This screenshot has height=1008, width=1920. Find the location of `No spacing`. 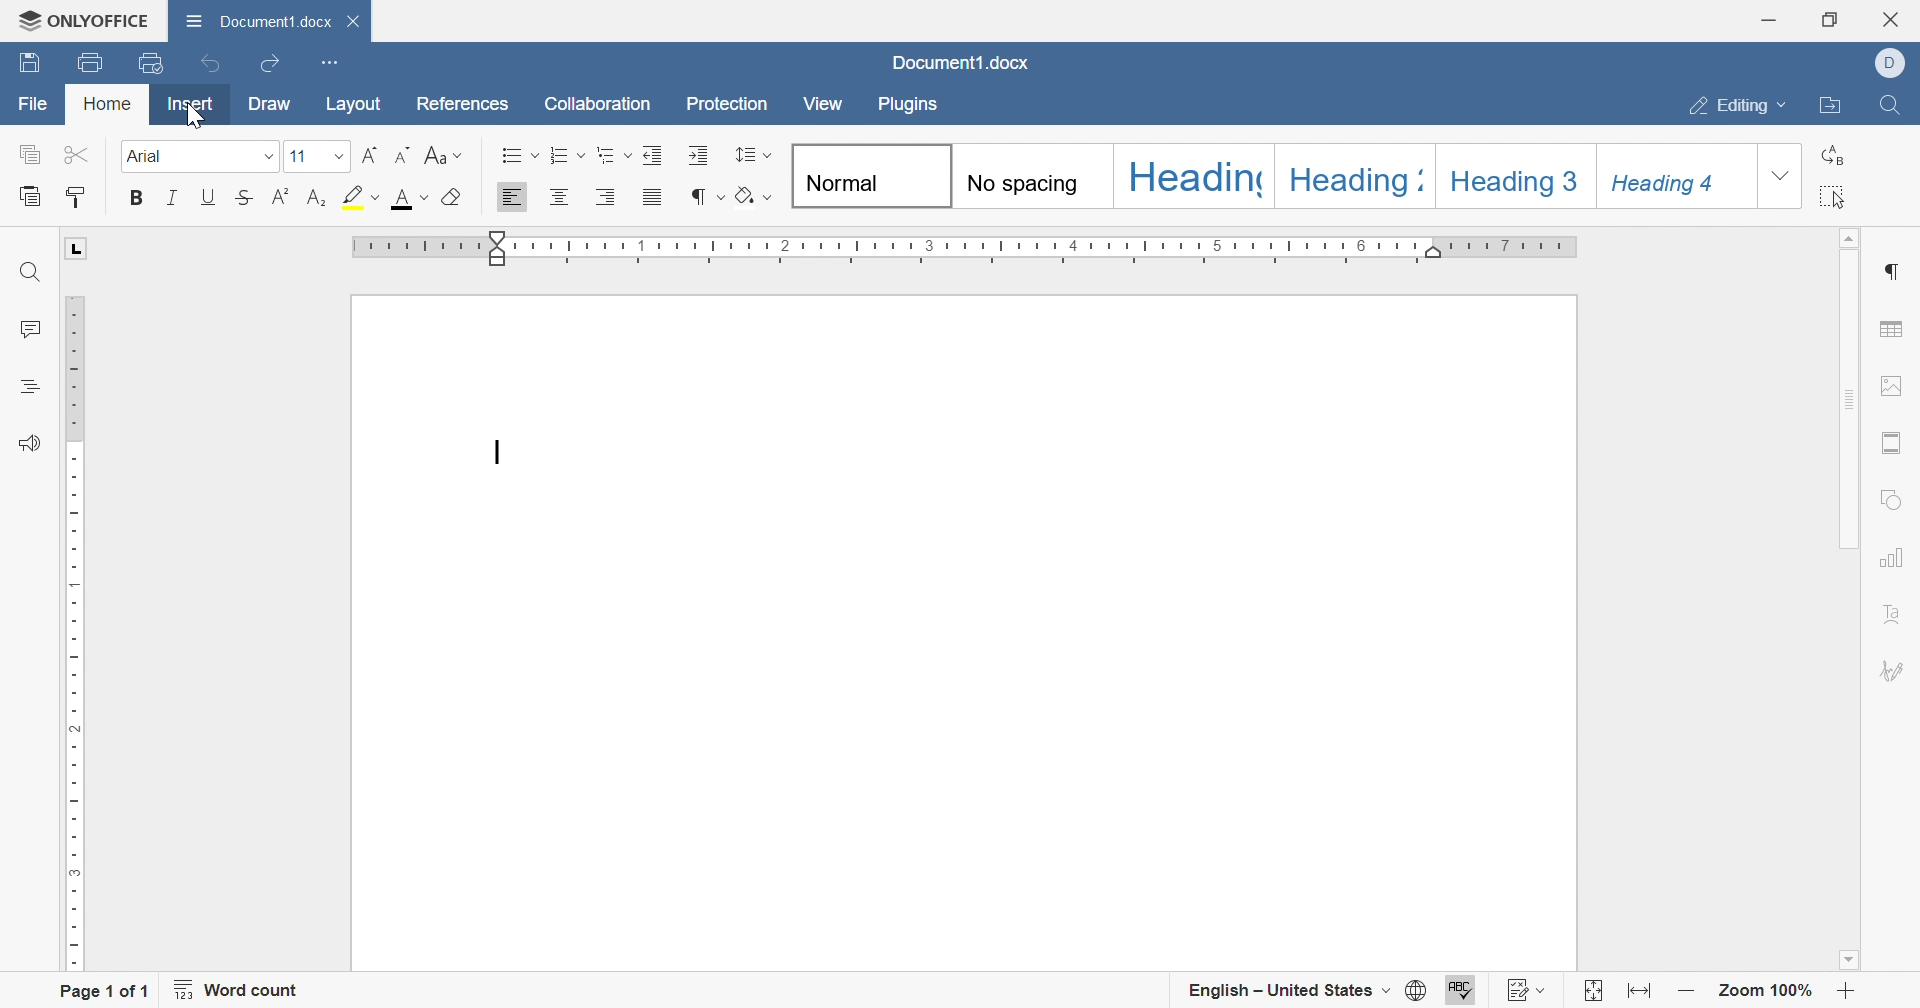

No spacing is located at coordinates (1033, 176).